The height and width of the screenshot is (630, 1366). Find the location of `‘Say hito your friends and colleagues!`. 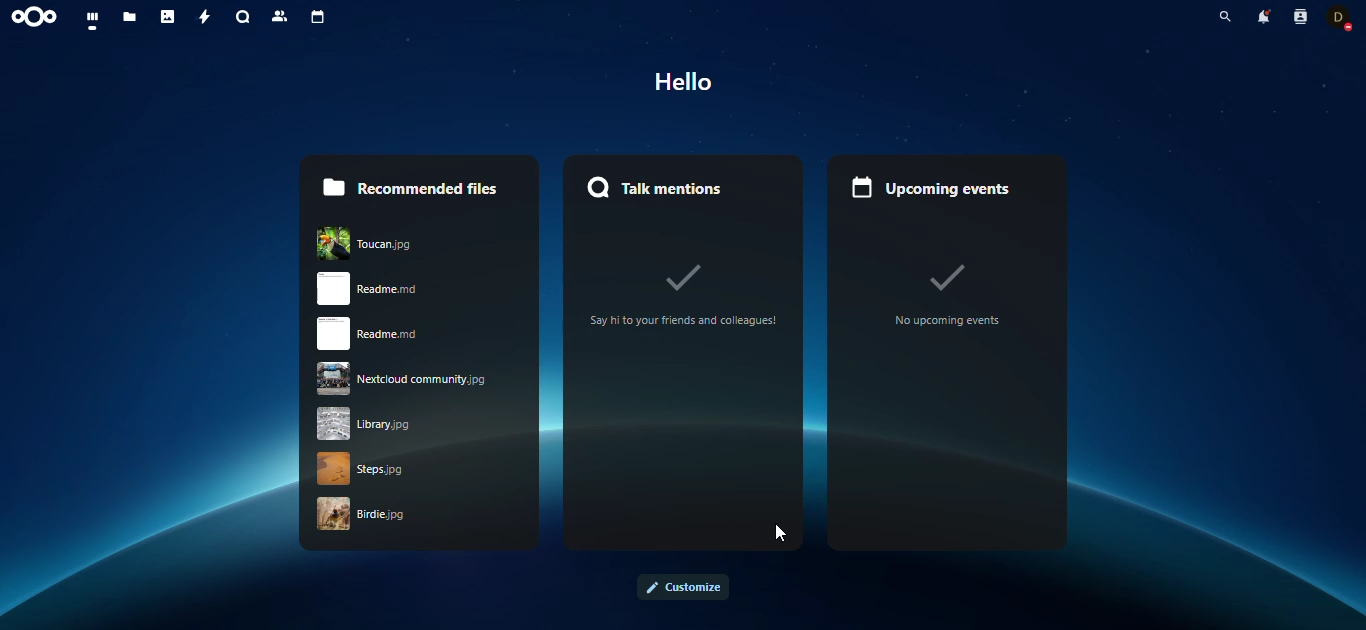

‘Say hito your friends and colleagues! is located at coordinates (683, 304).